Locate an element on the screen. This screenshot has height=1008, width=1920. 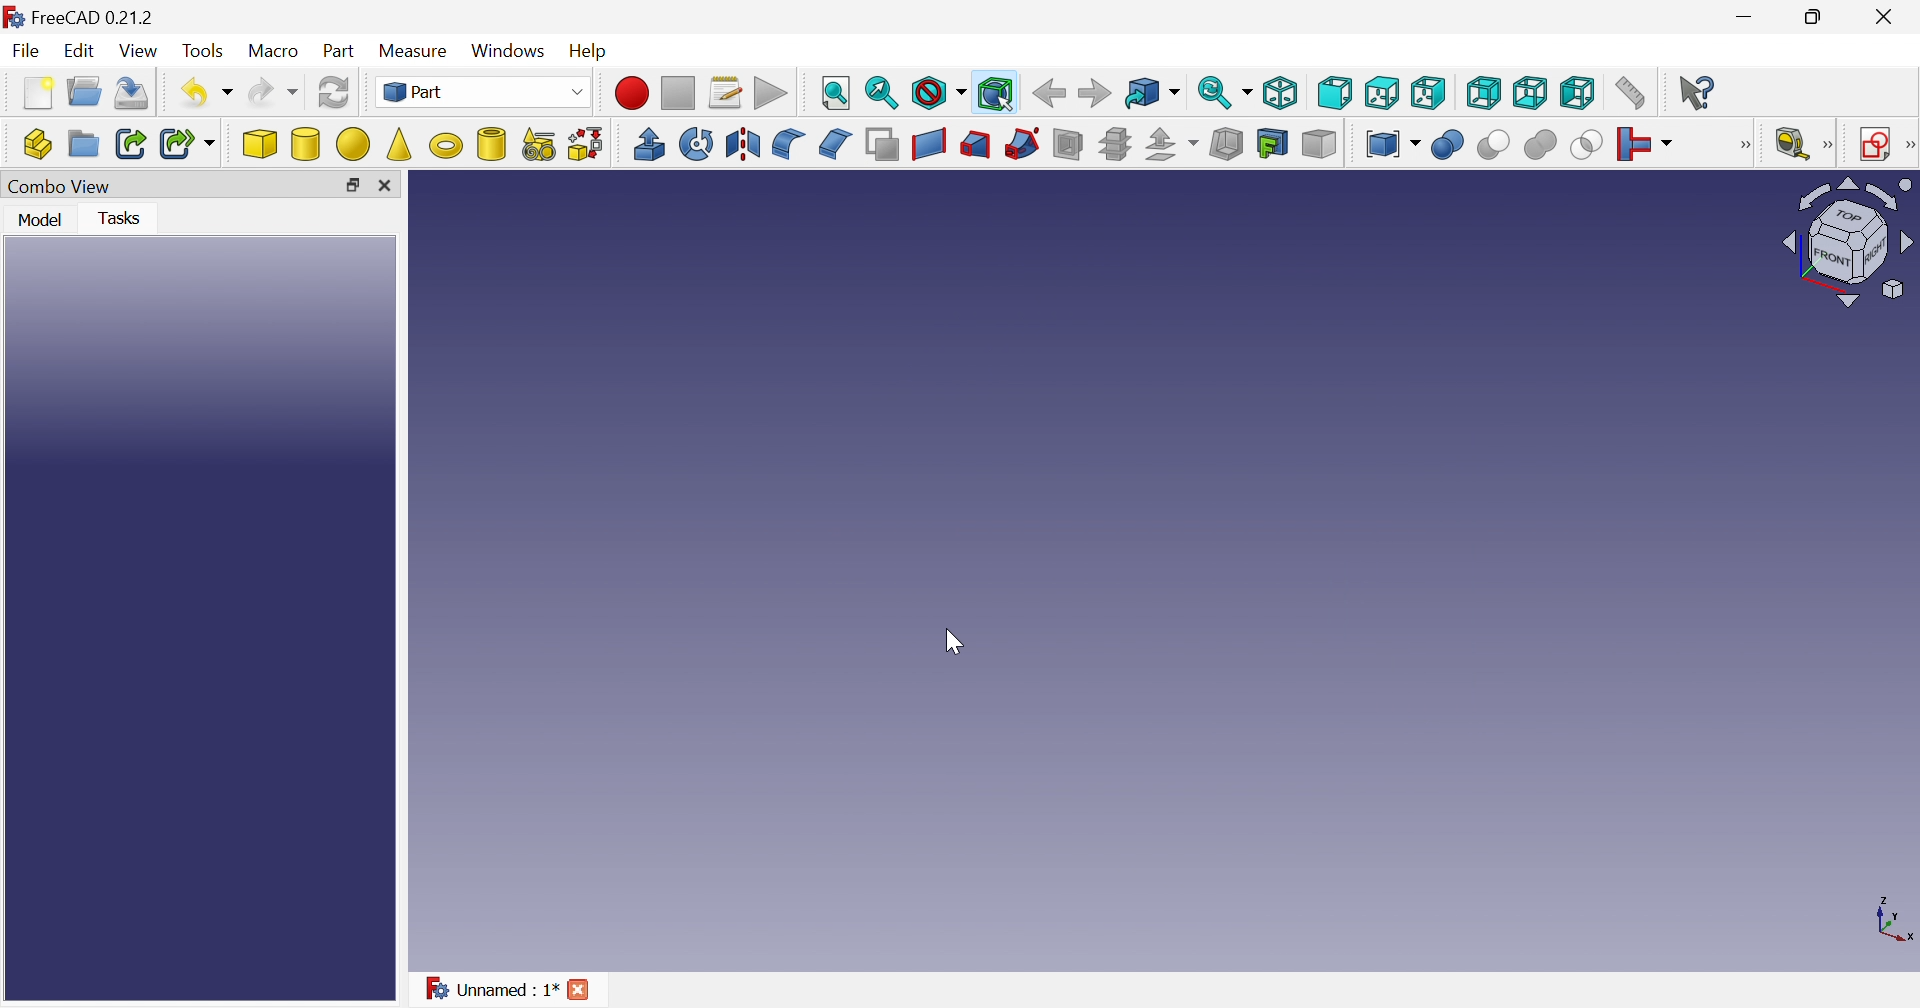
Measure distance is located at coordinates (1632, 94).